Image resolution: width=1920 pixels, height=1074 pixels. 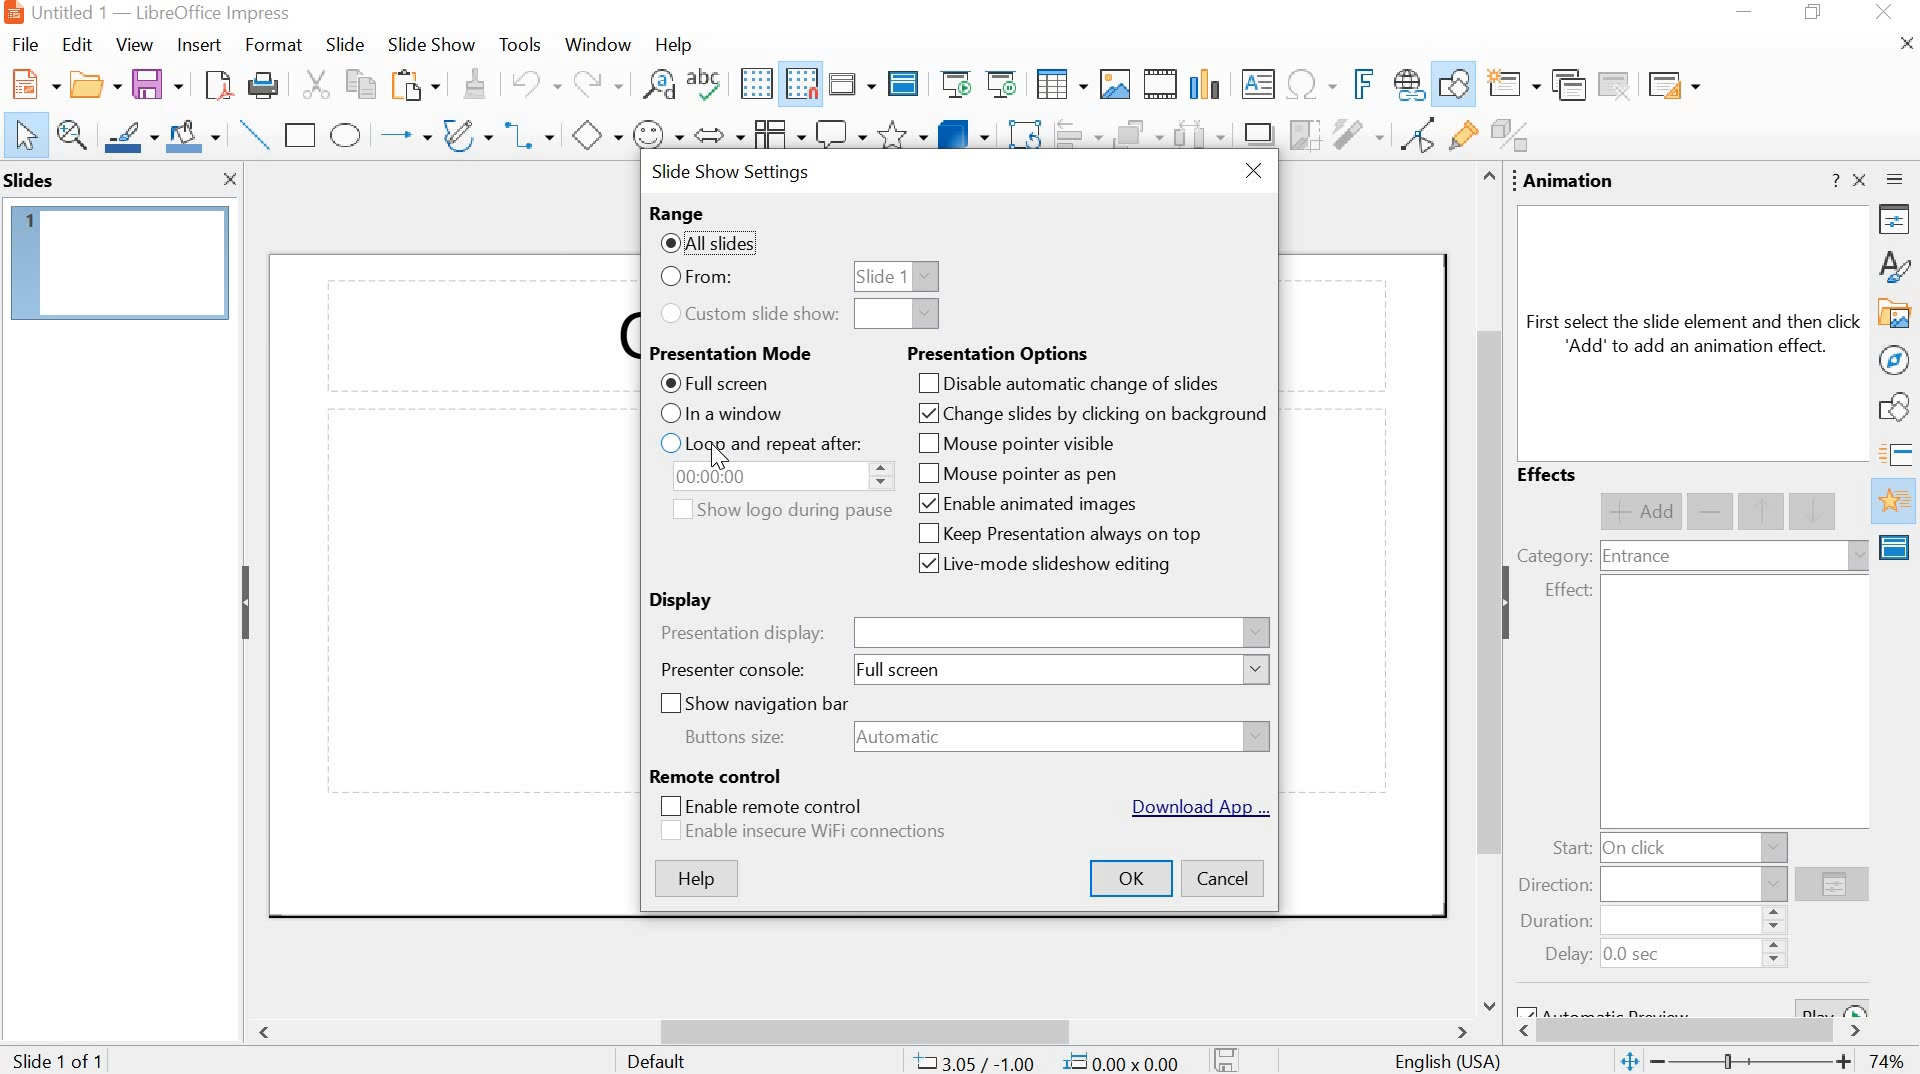 I want to click on fill color, so click(x=196, y=137).